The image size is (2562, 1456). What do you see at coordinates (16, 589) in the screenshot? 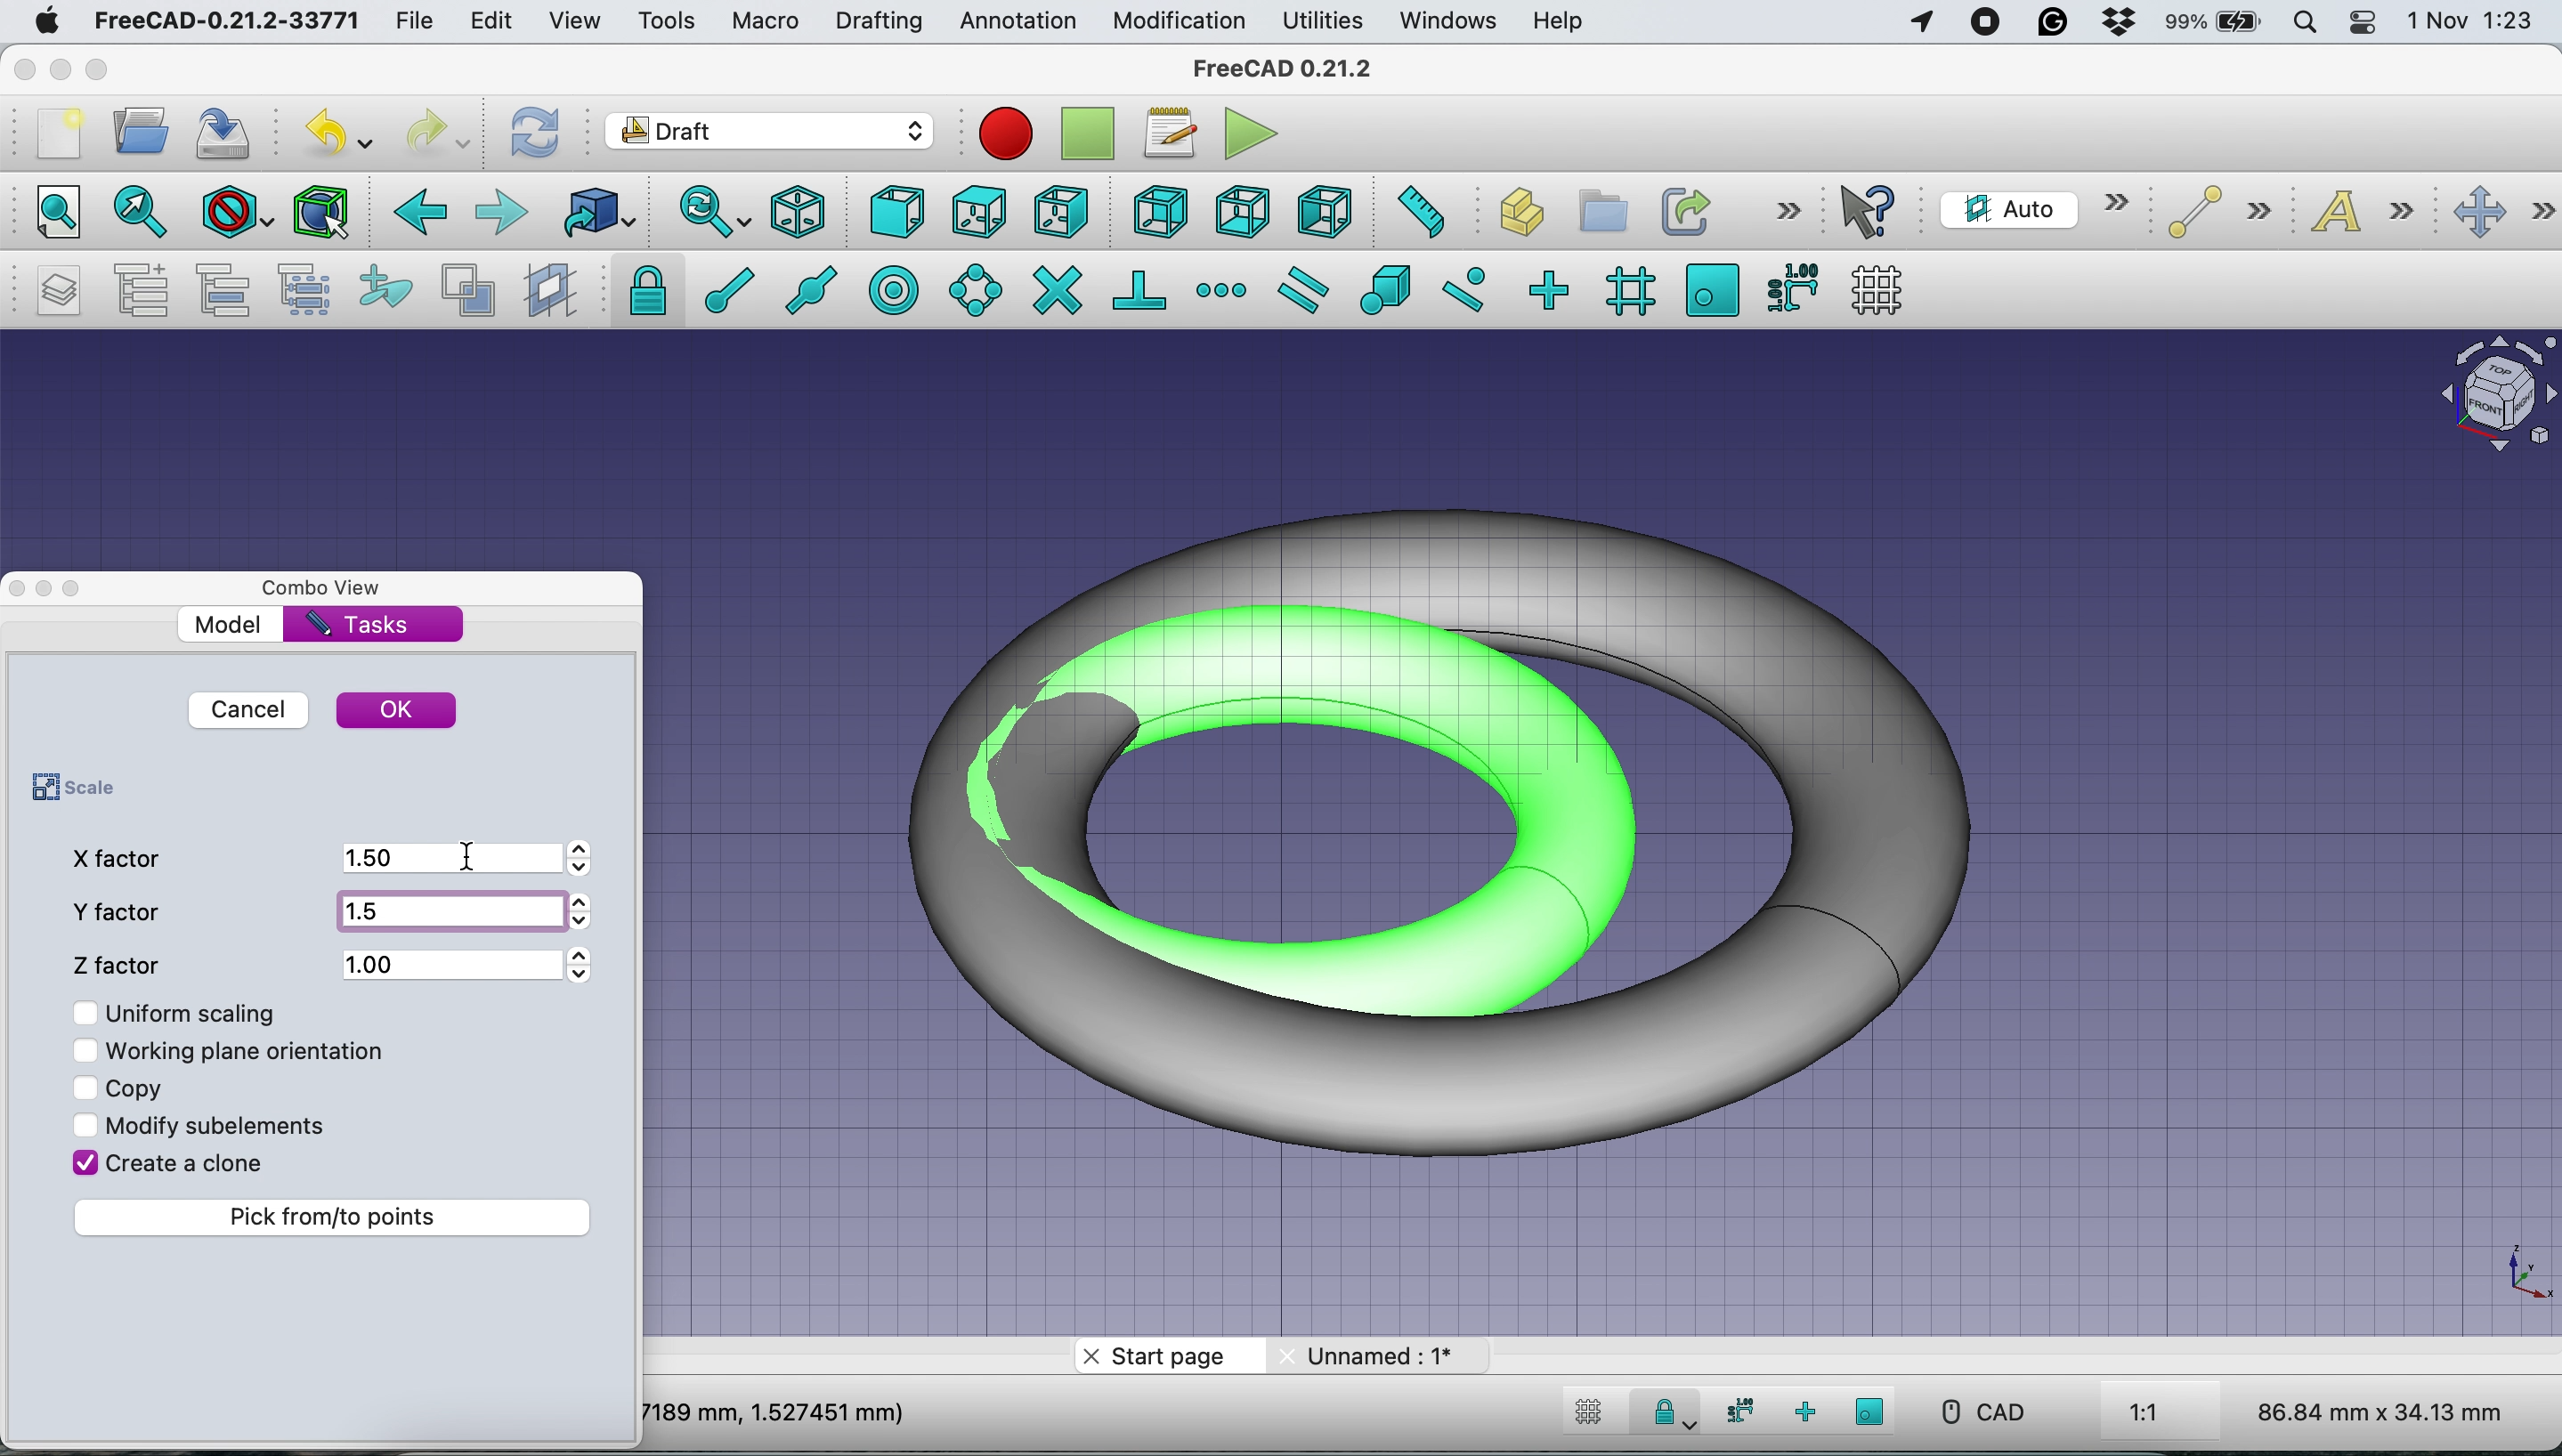
I see `close dock view` at bounding box center [16, 589].